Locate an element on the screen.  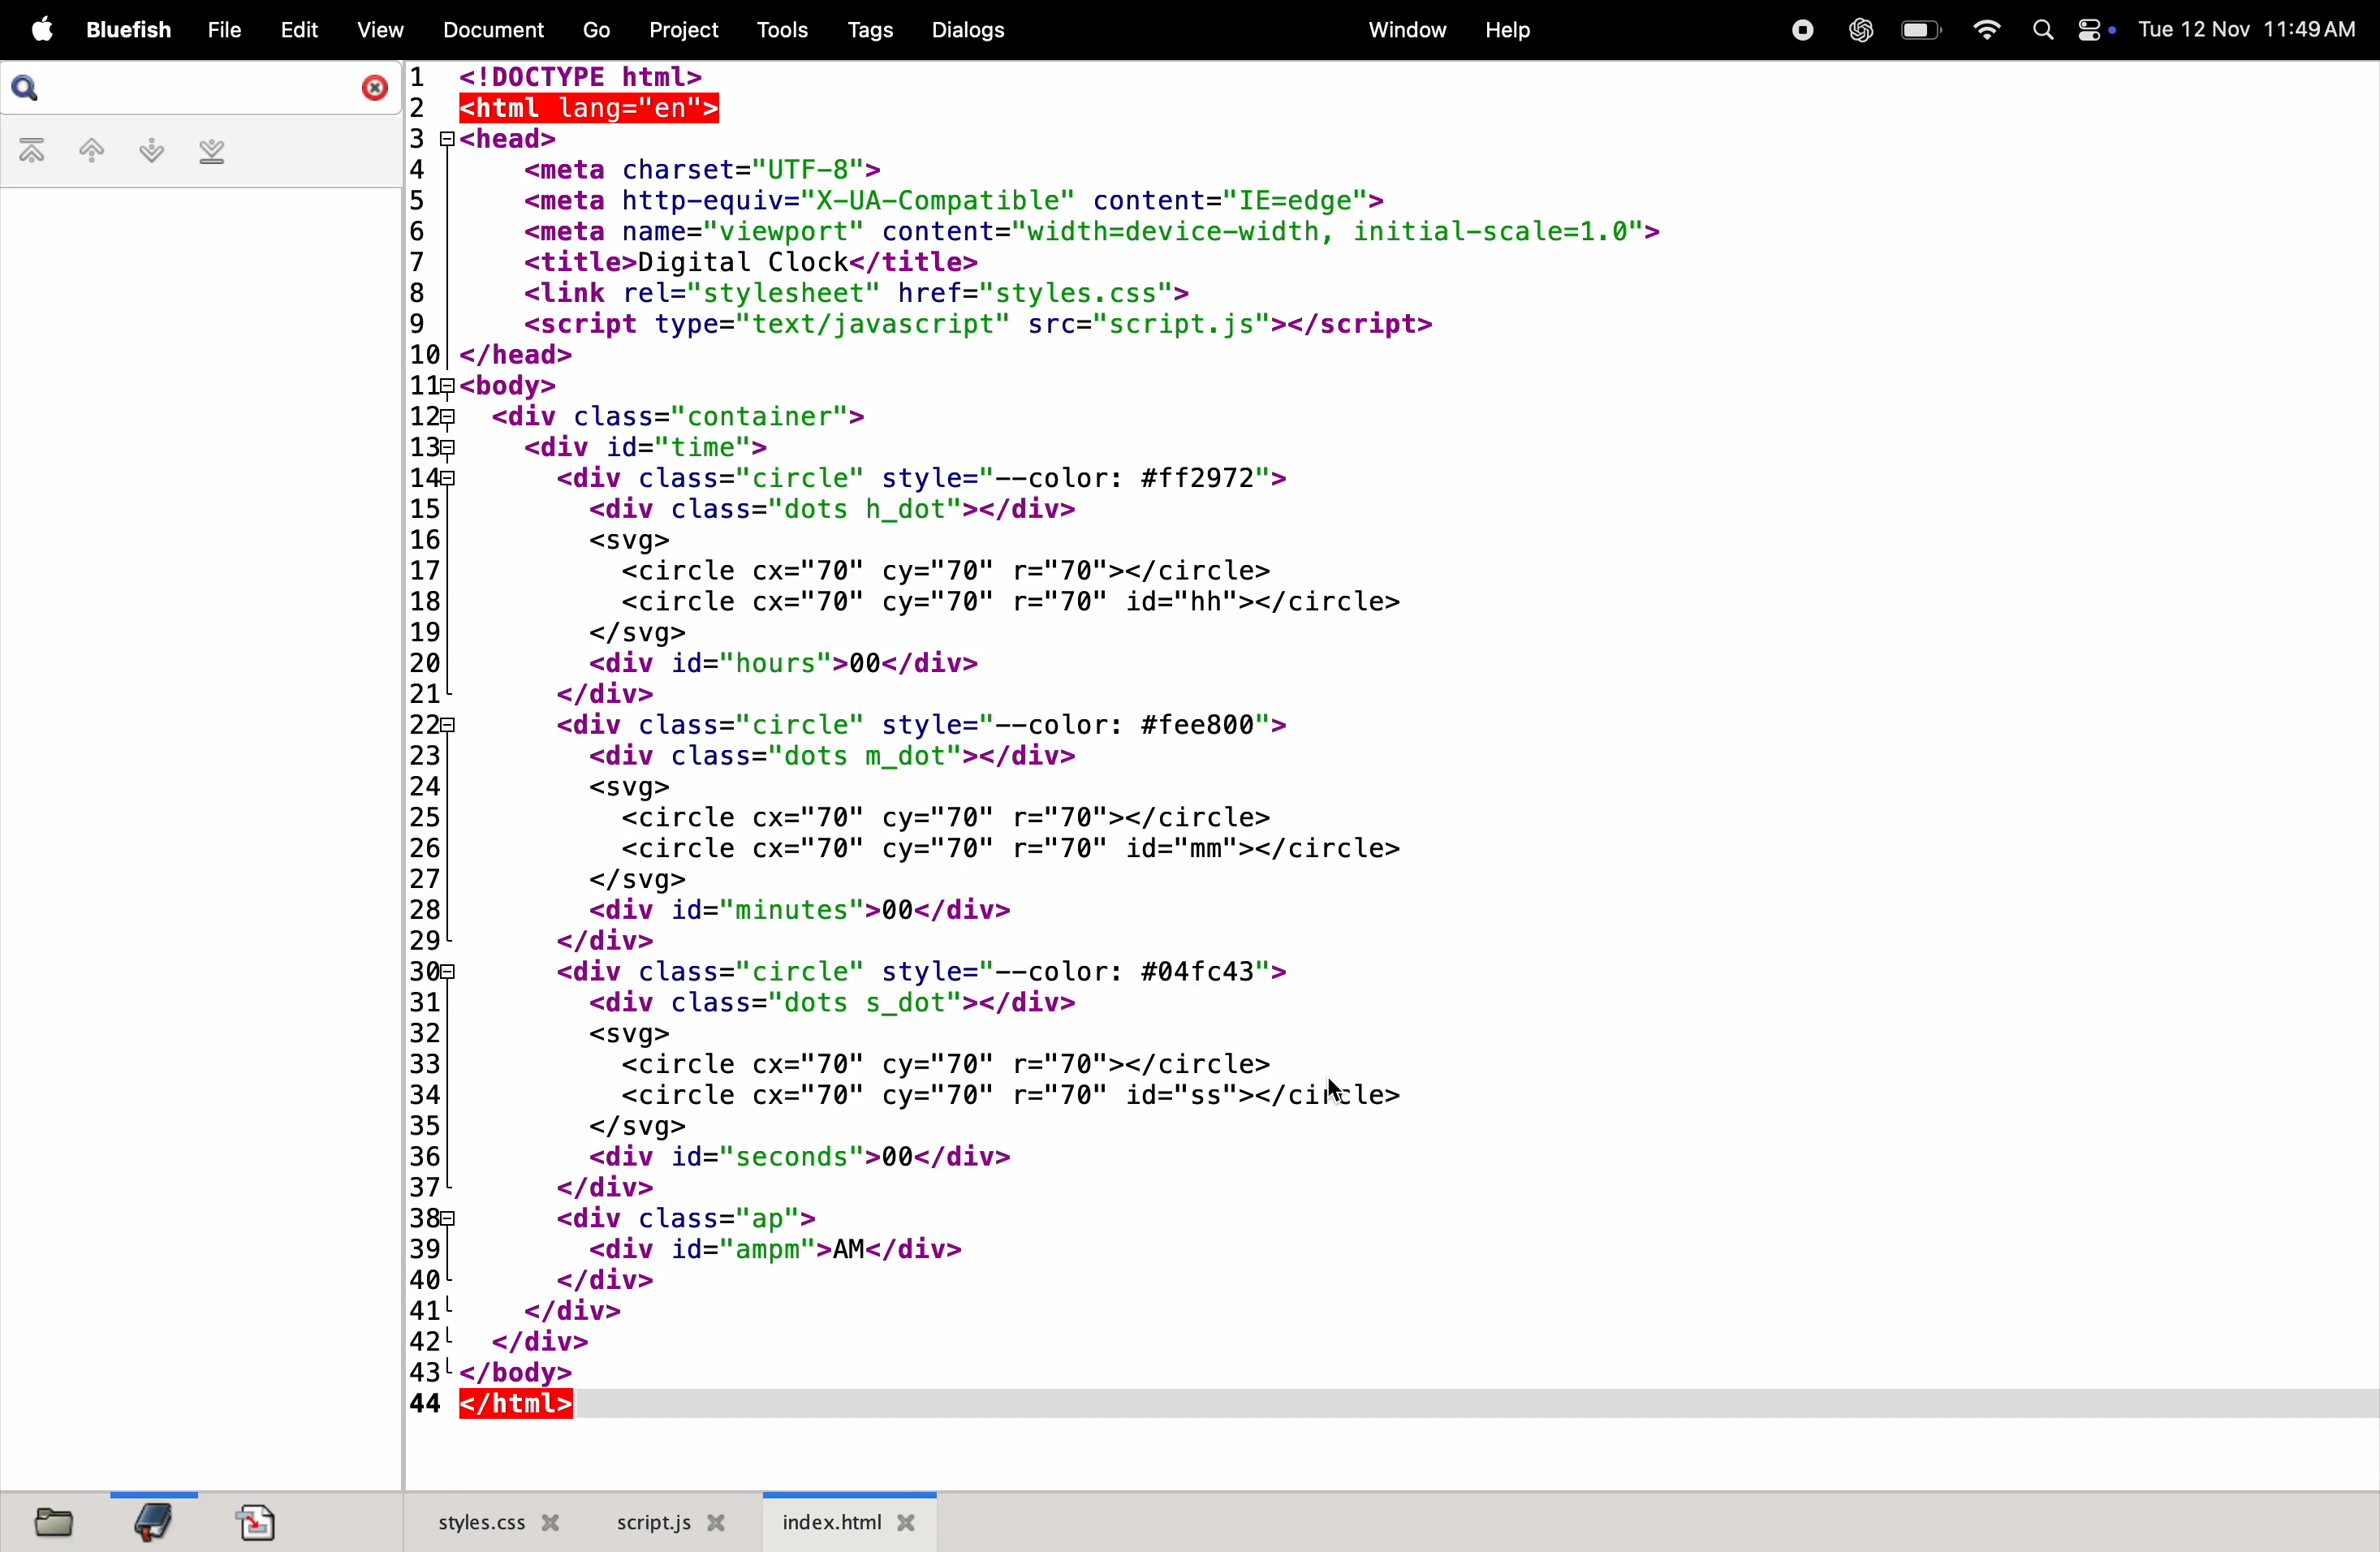
close is located at coordinates (372, 88).